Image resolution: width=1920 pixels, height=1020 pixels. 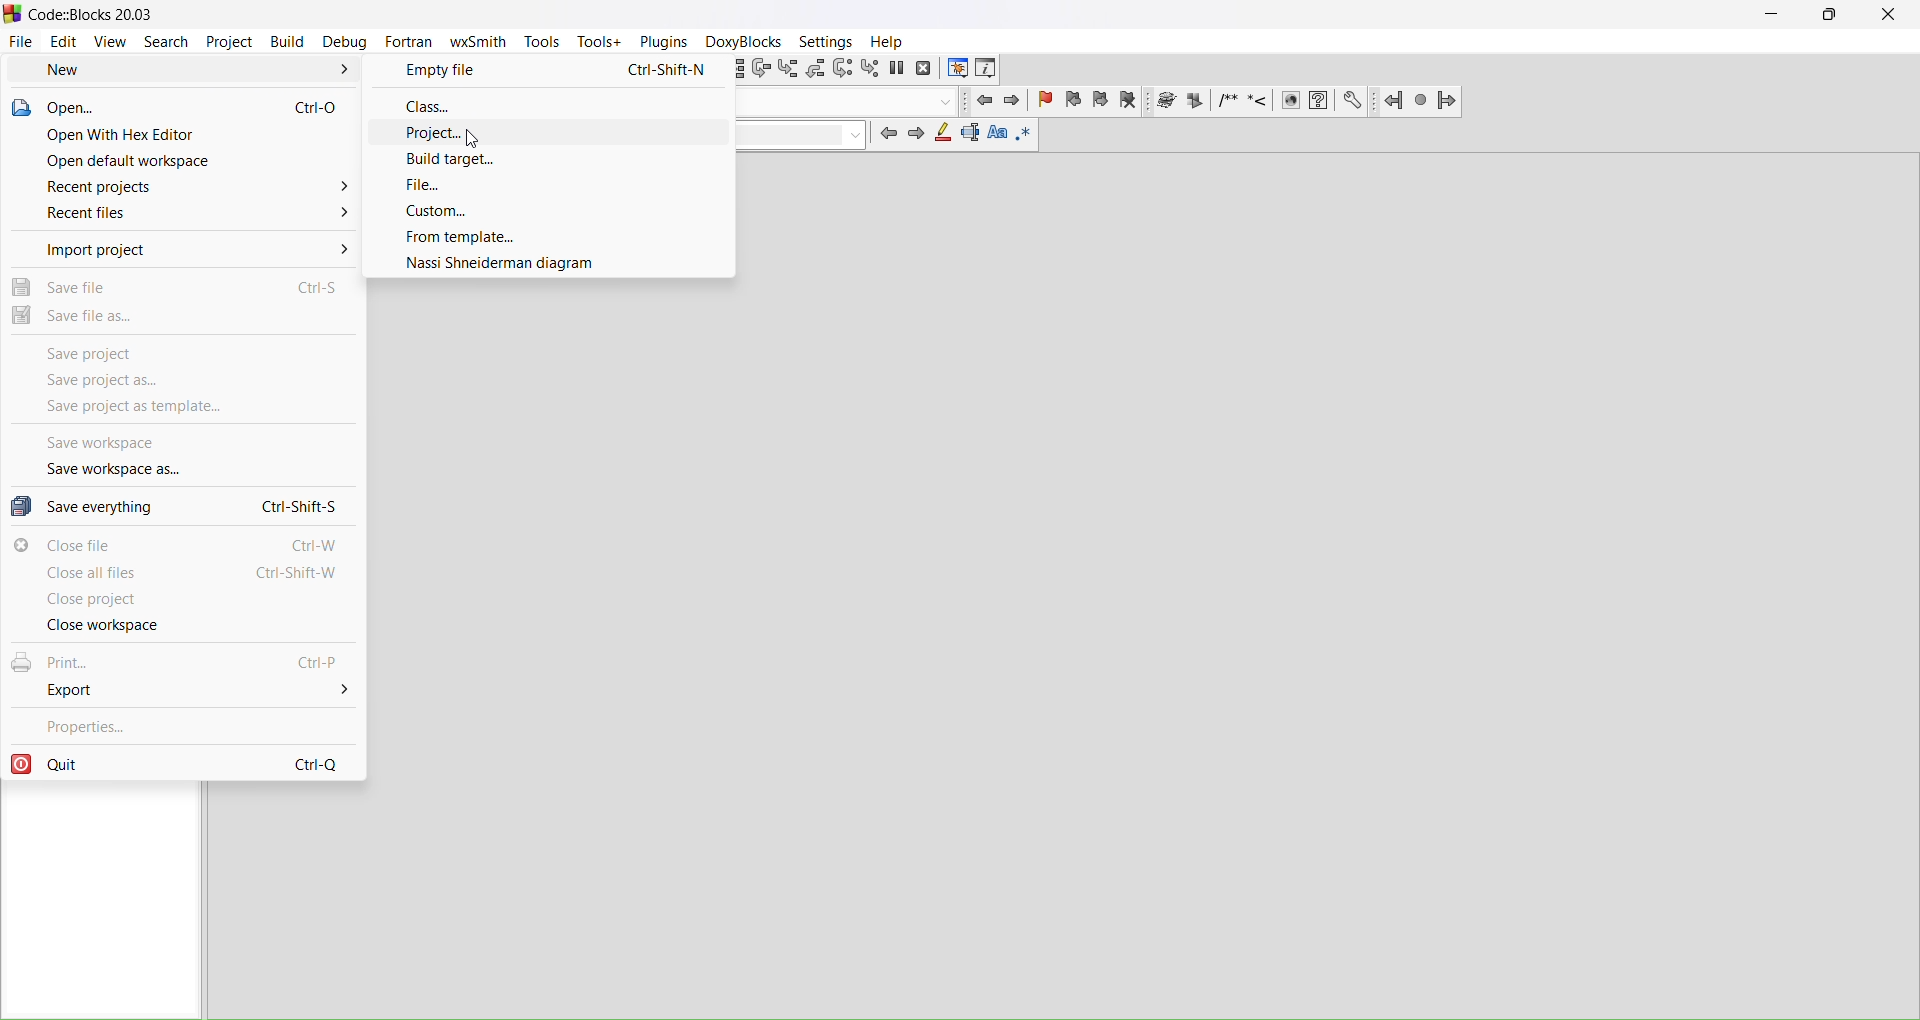 I want to click on next line, so click(x=759, y=69).